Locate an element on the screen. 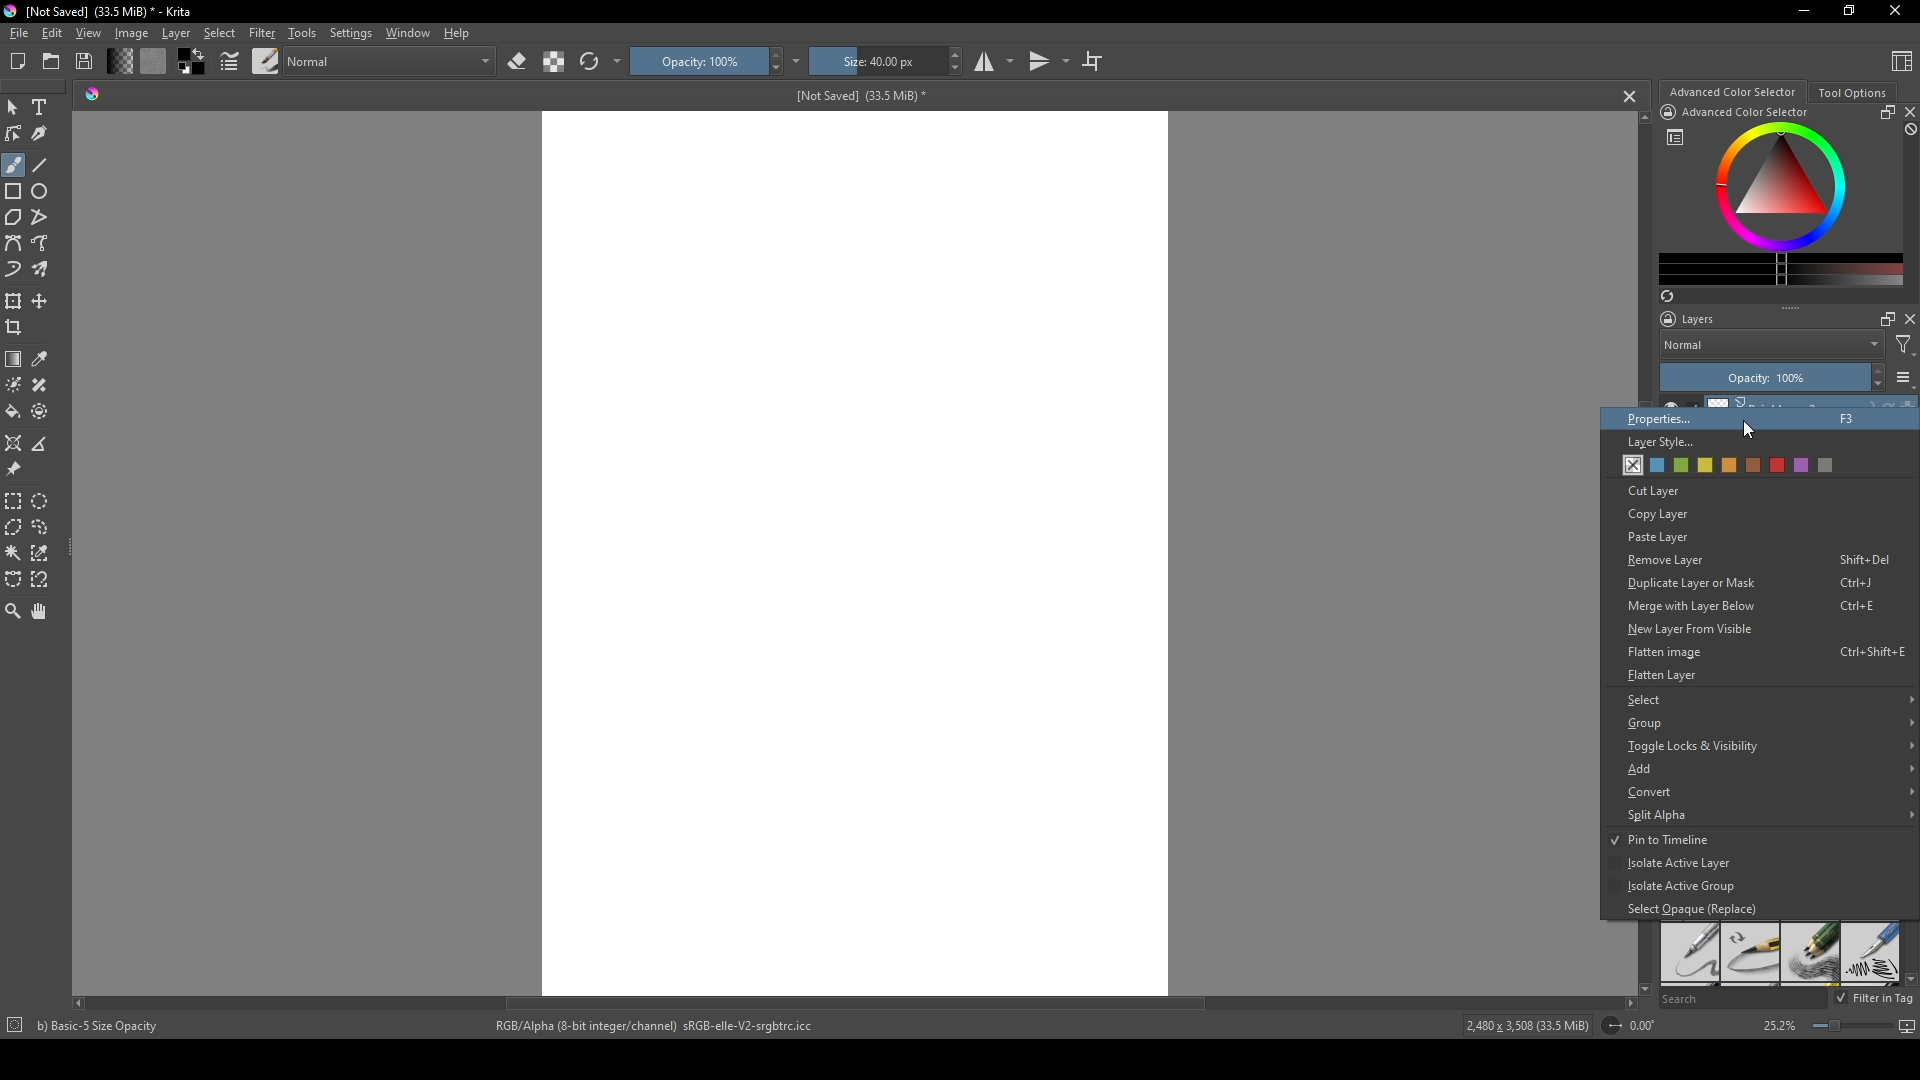 The width and height of the screenshot is (1920, 1080). calligraphy pen is located at coordinates (1870, 955).